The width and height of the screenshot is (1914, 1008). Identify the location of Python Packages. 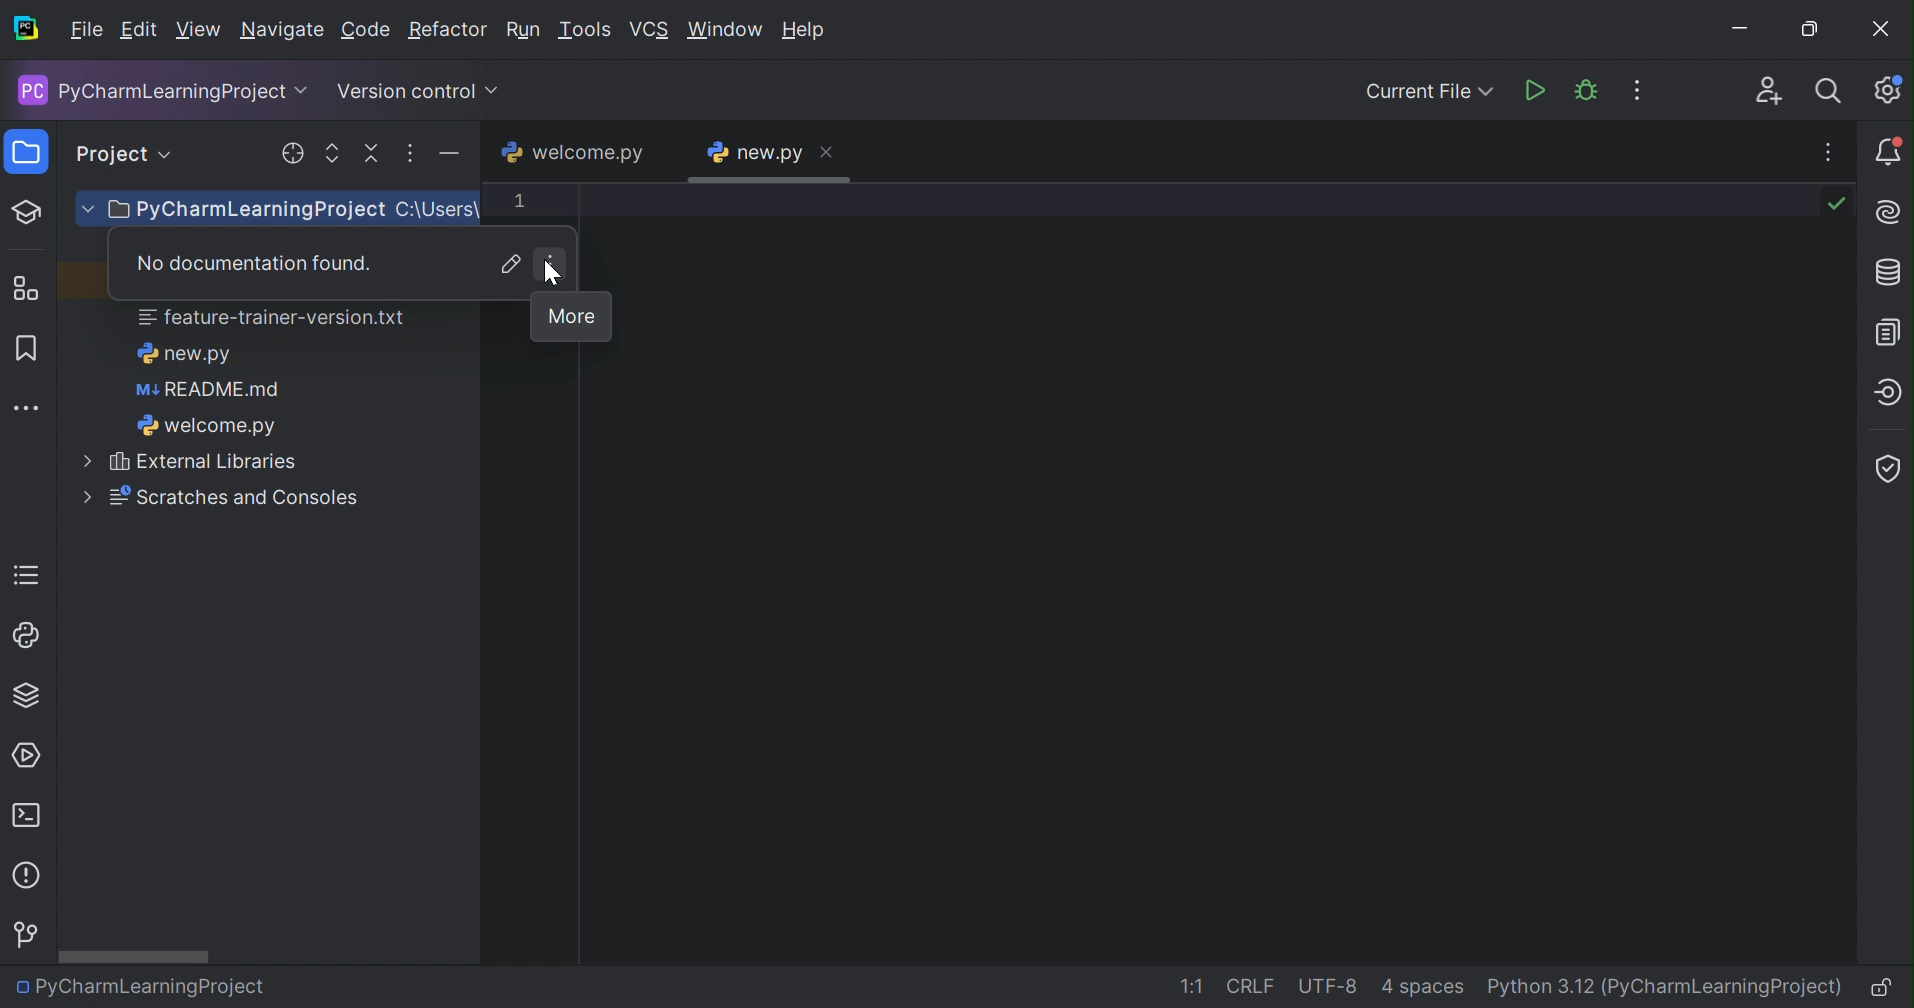
(24, 698).